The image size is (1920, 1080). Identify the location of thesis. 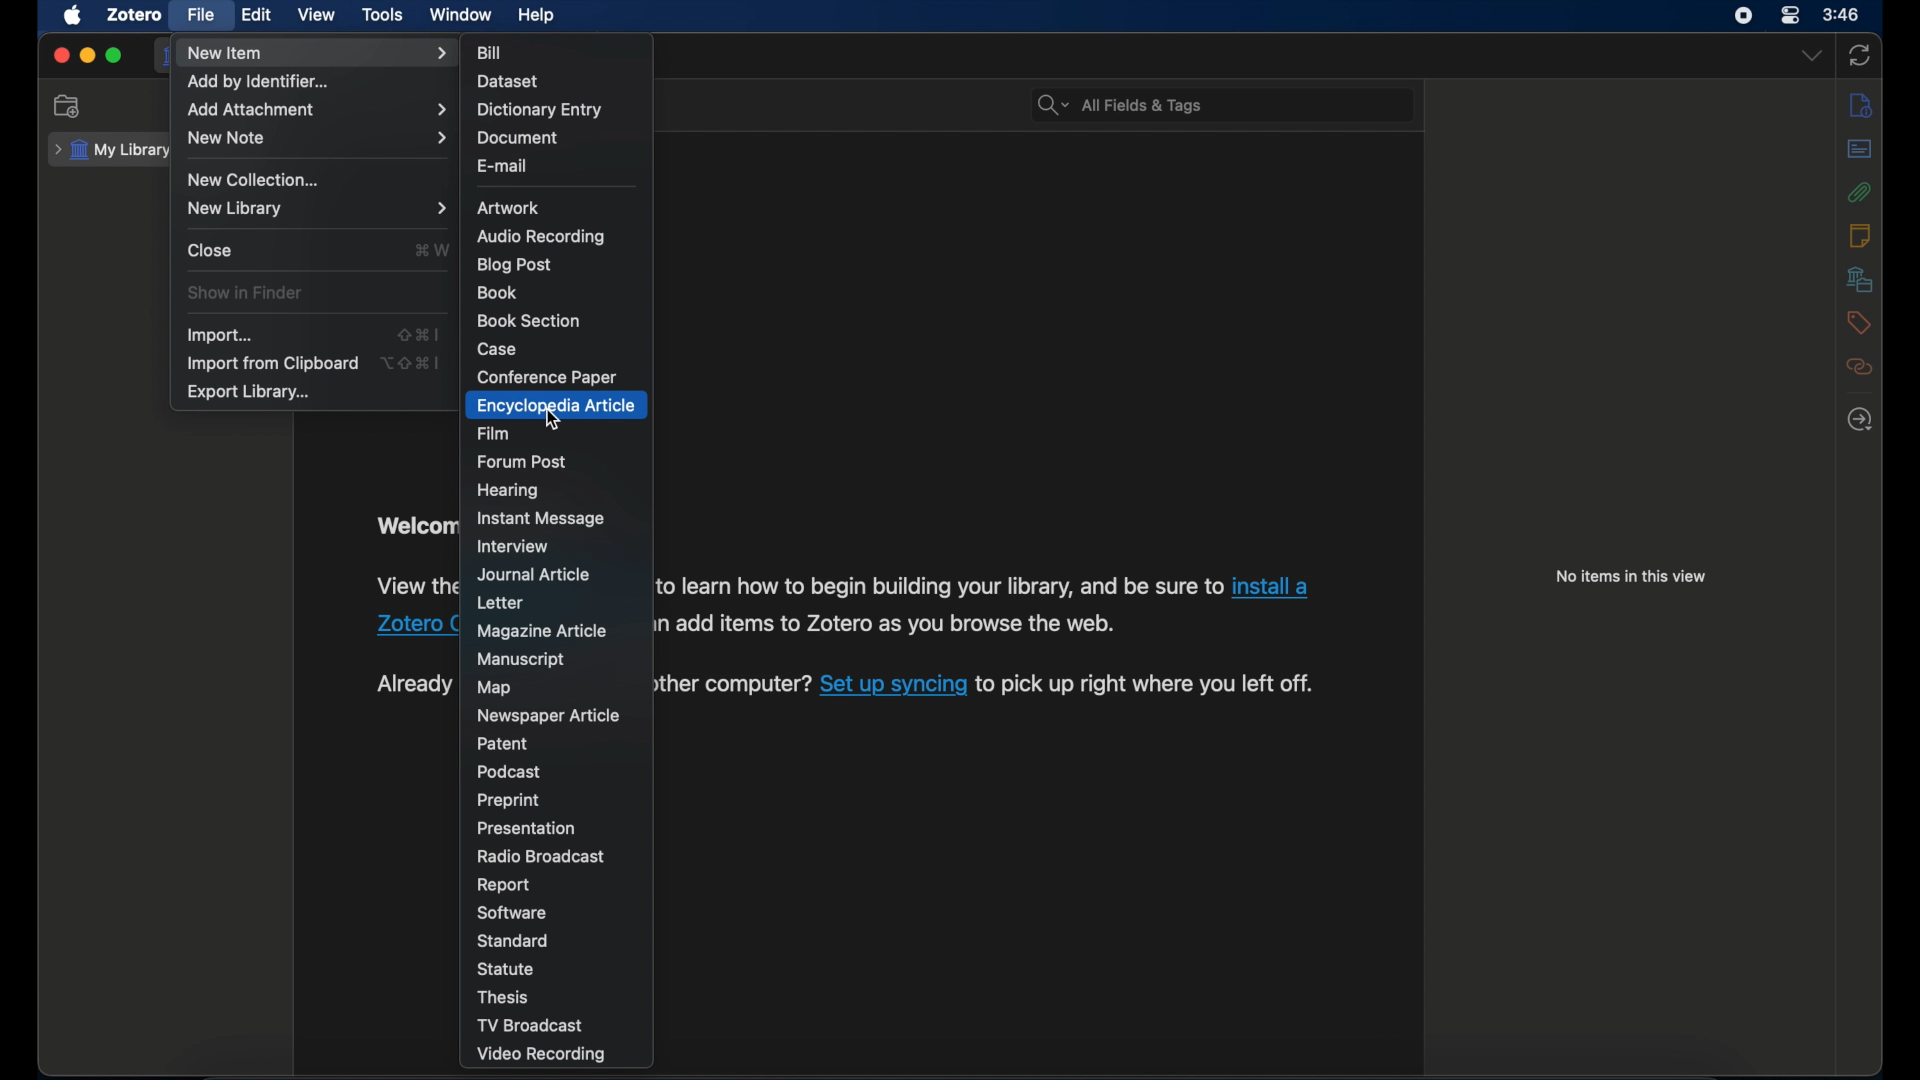
(504, 997).